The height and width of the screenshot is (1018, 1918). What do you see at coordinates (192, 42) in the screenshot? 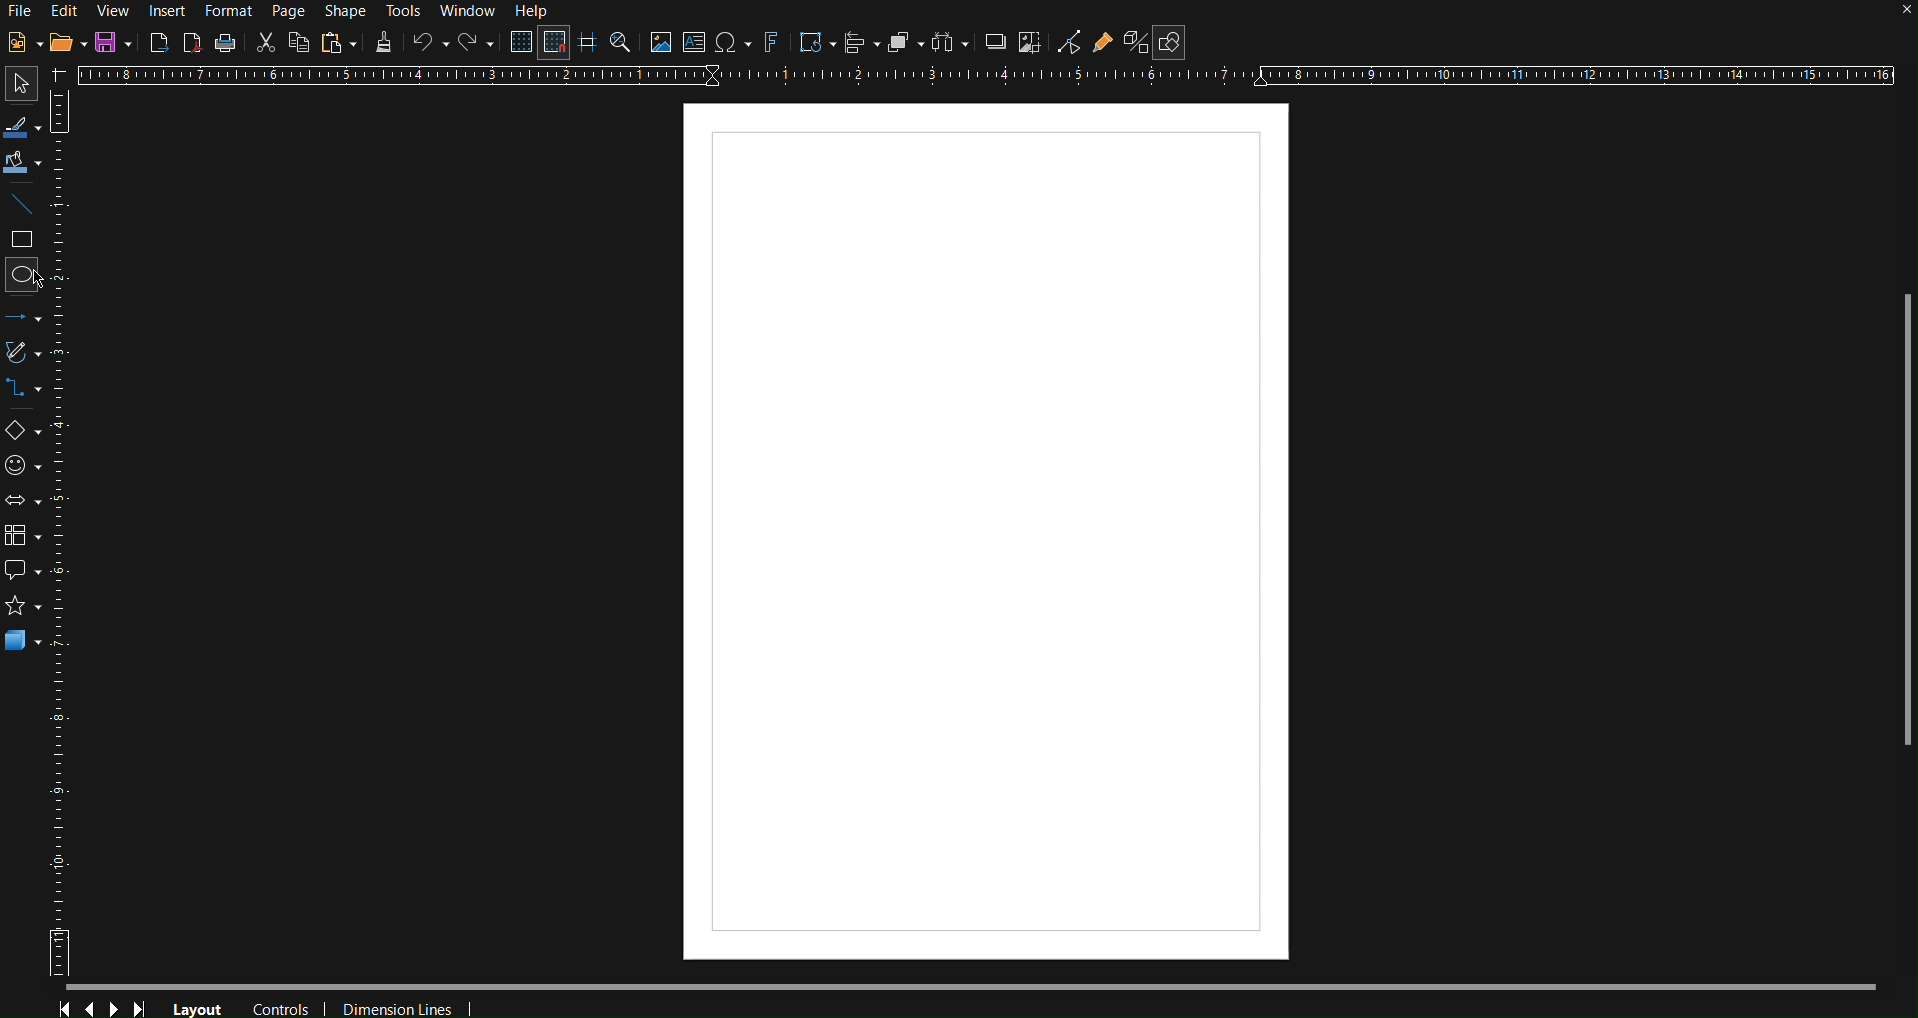
I see `Export as PDF` at bounding box center [192, 42].